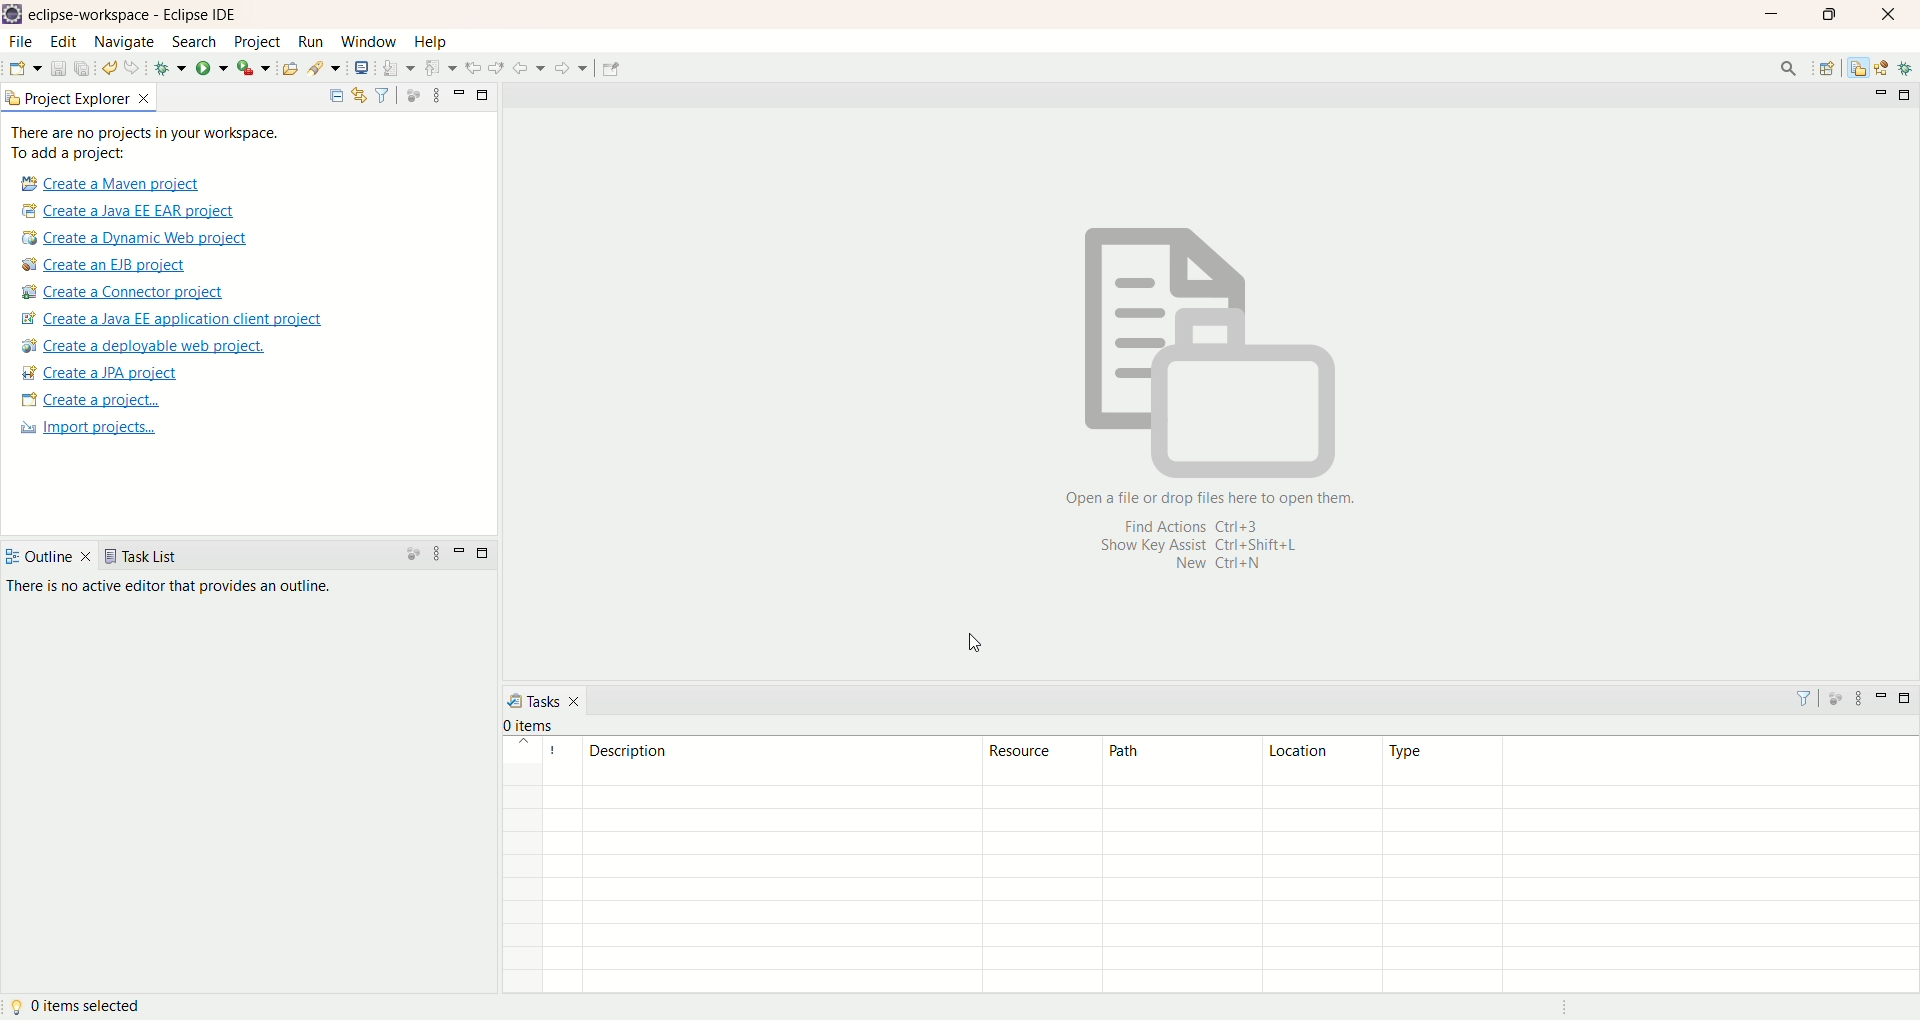 This screenshot has width=1920, height=1020. Describe the element at coordinates (98, 373) in the screenshot. I see `create a JPA project` at that location.